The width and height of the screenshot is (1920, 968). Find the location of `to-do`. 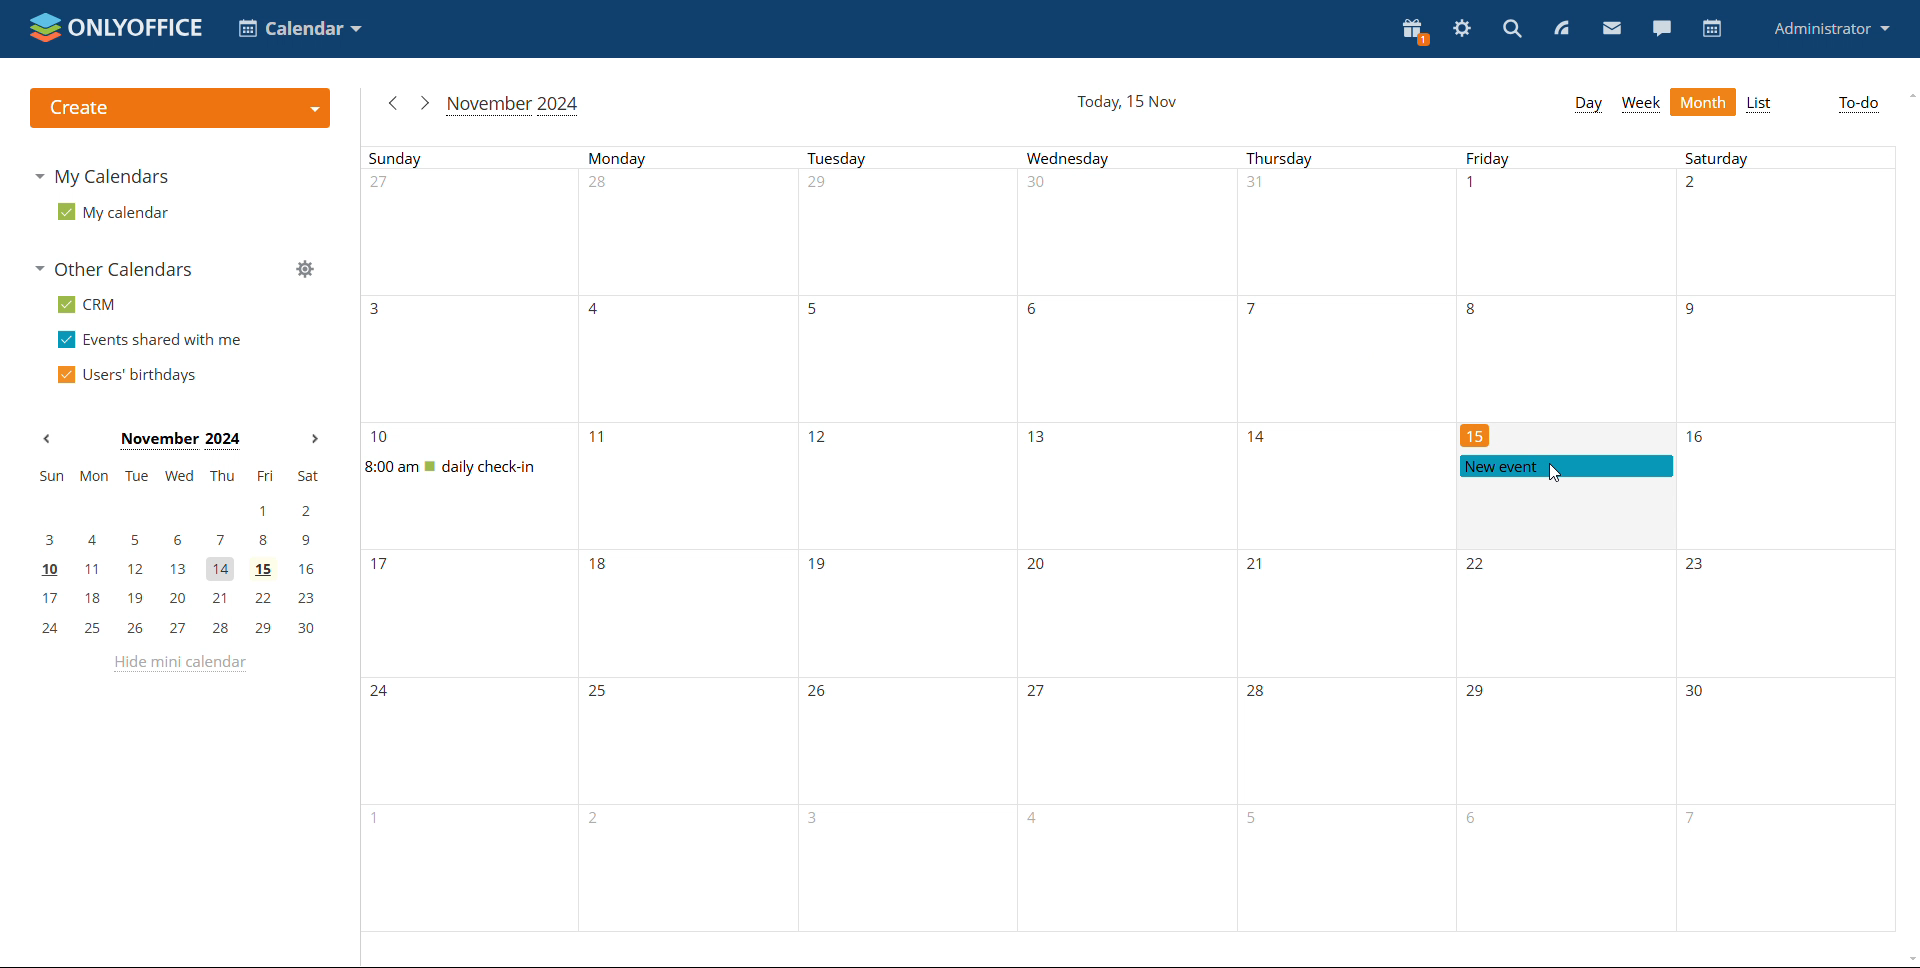

to-do is located at coordinates (1857, 105).